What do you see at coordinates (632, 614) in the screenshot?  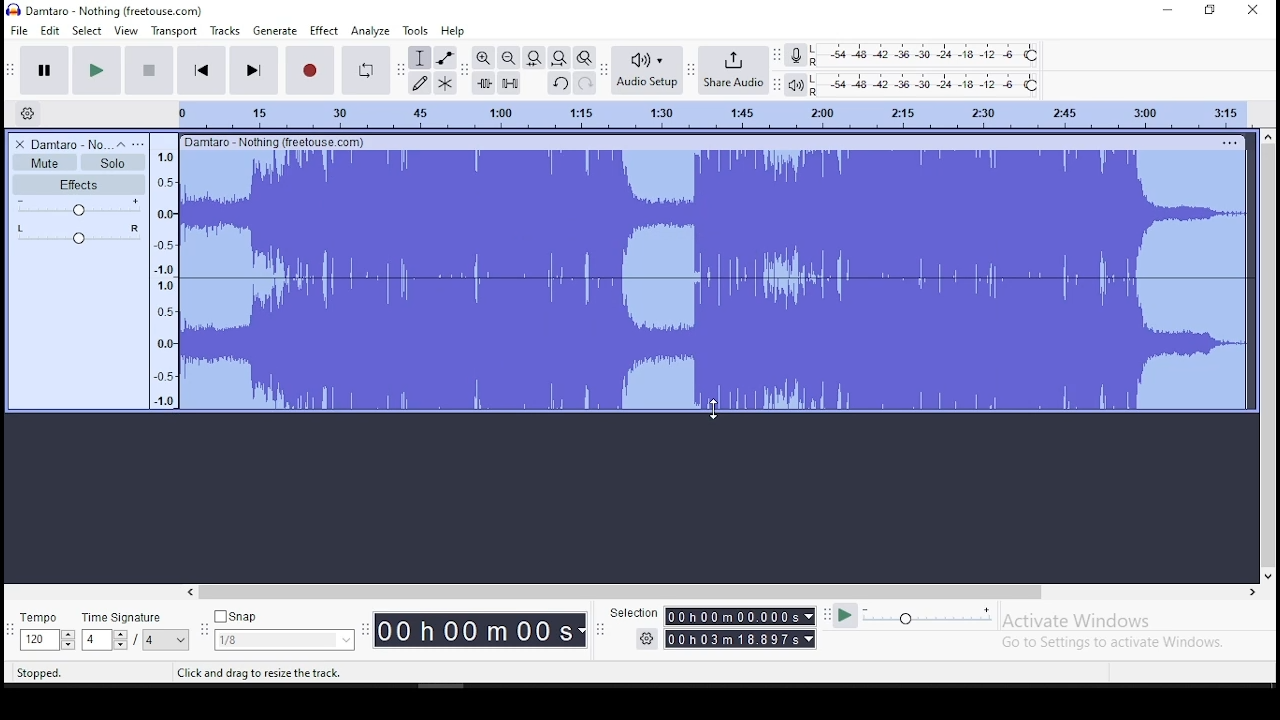 I see `‘Selection` at bounding box center [632, 614].